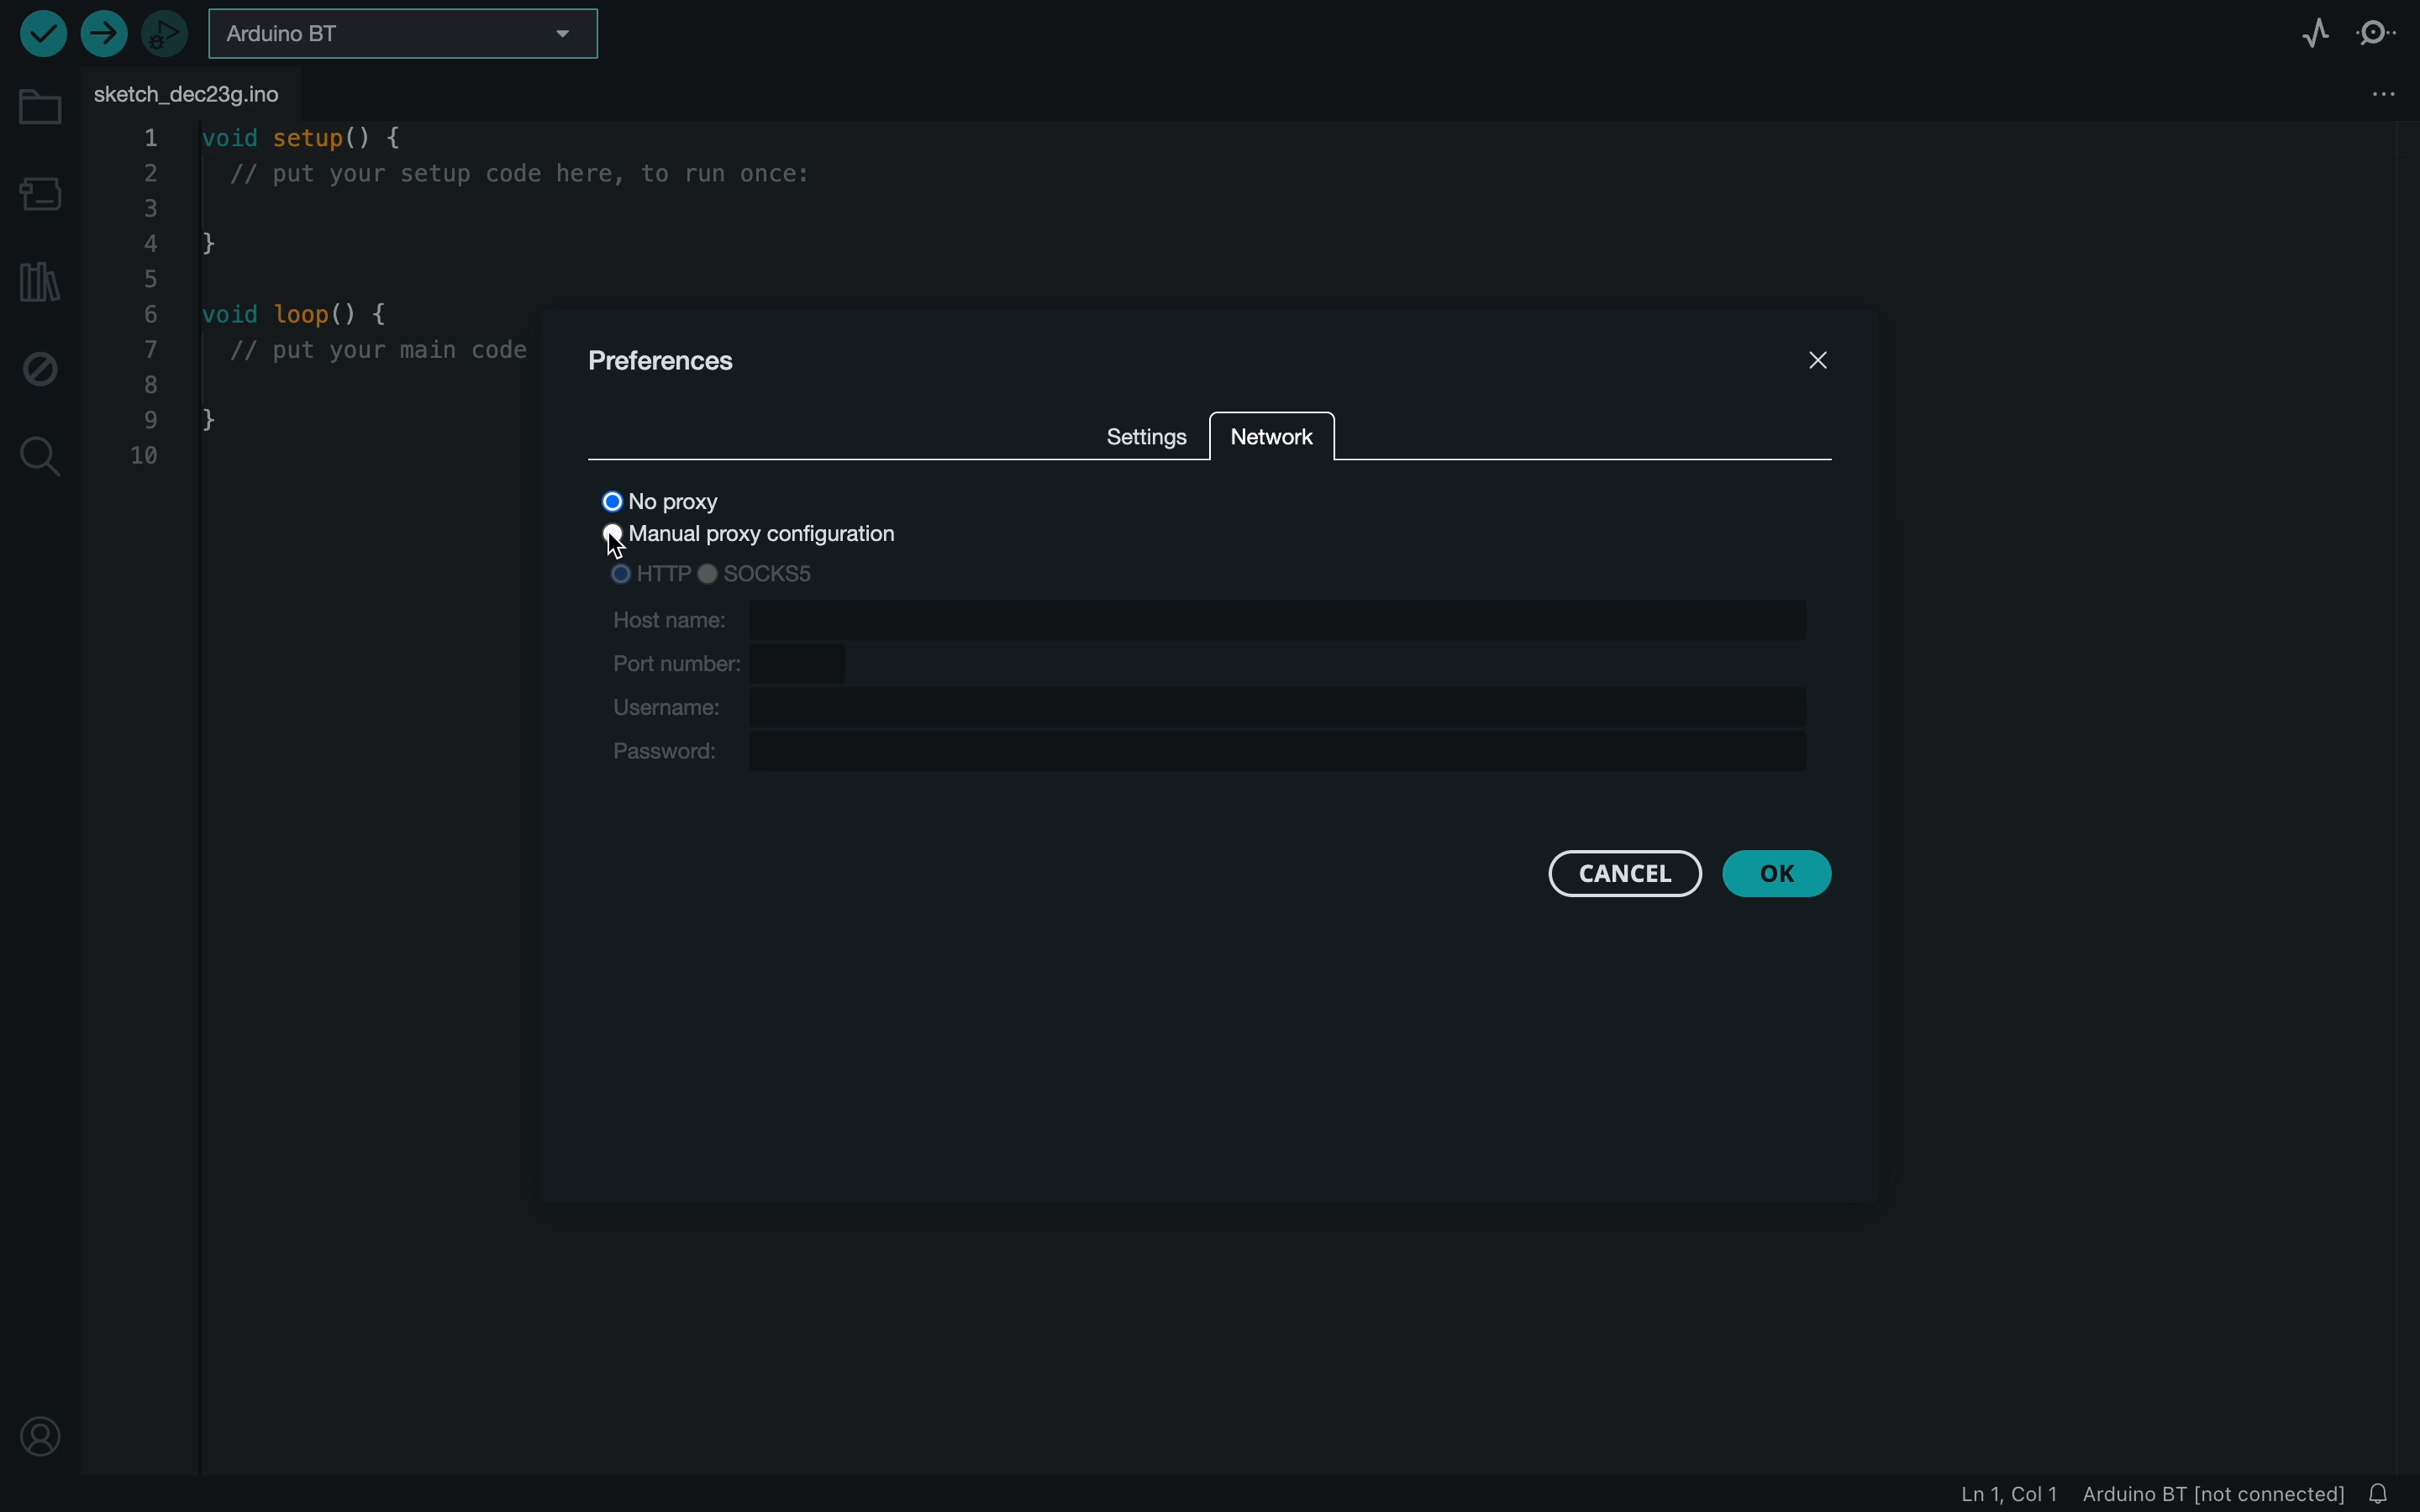  Describe the element at coordinates (1800, 872) in the screenshot. I see `ok` at that location.